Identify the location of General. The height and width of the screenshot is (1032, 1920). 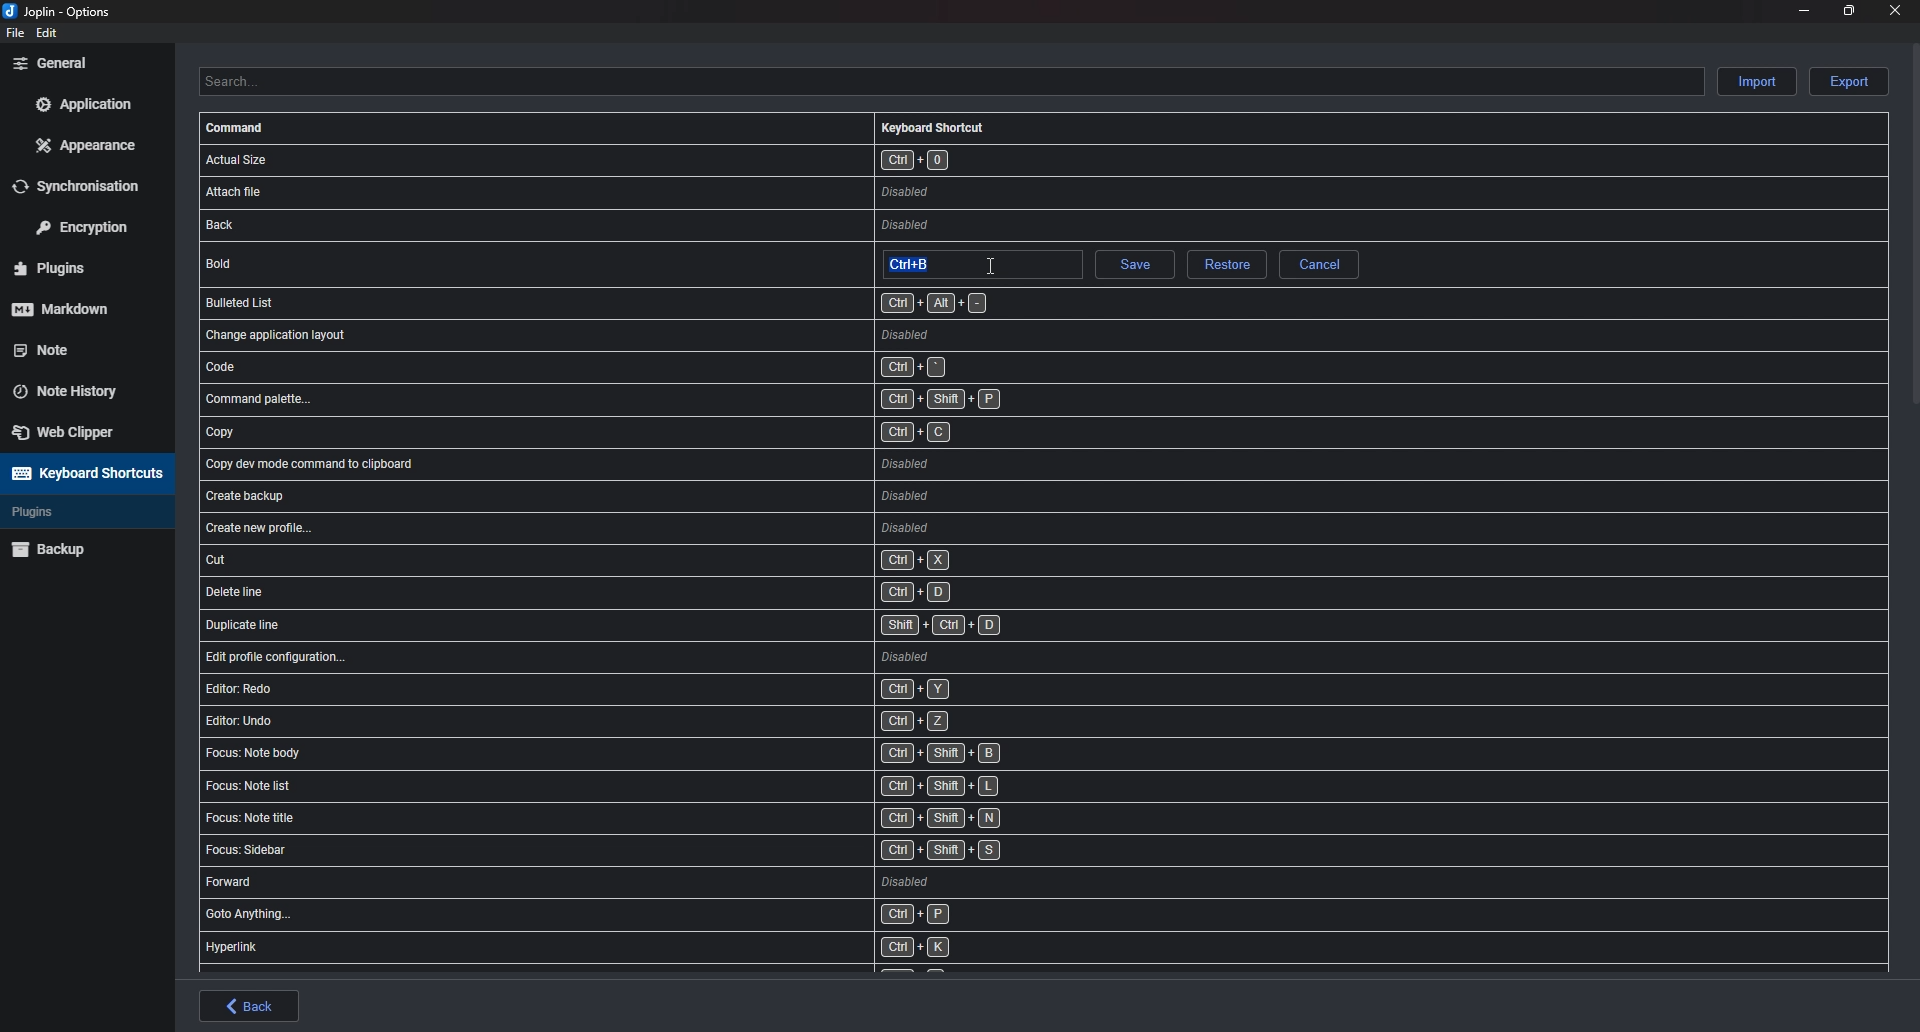
(82, 62).